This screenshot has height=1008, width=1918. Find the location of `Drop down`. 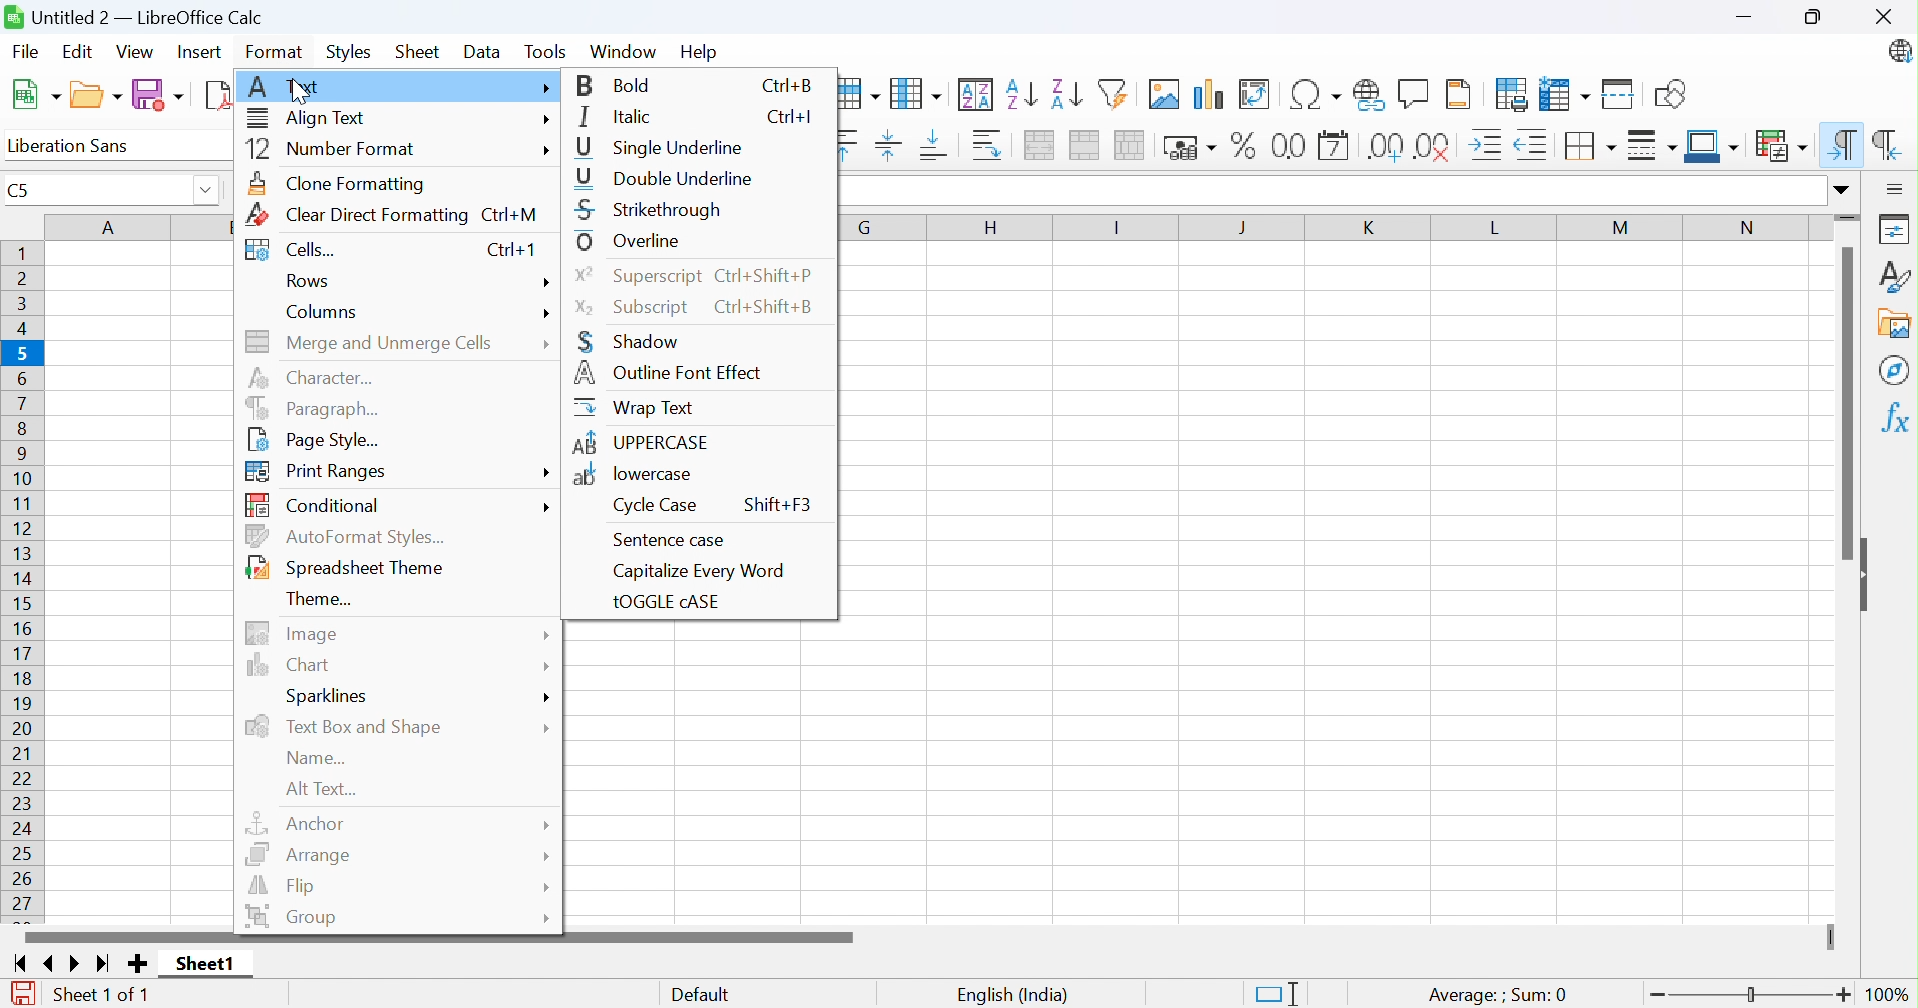

Drop down is located at coordinates (210, 192).